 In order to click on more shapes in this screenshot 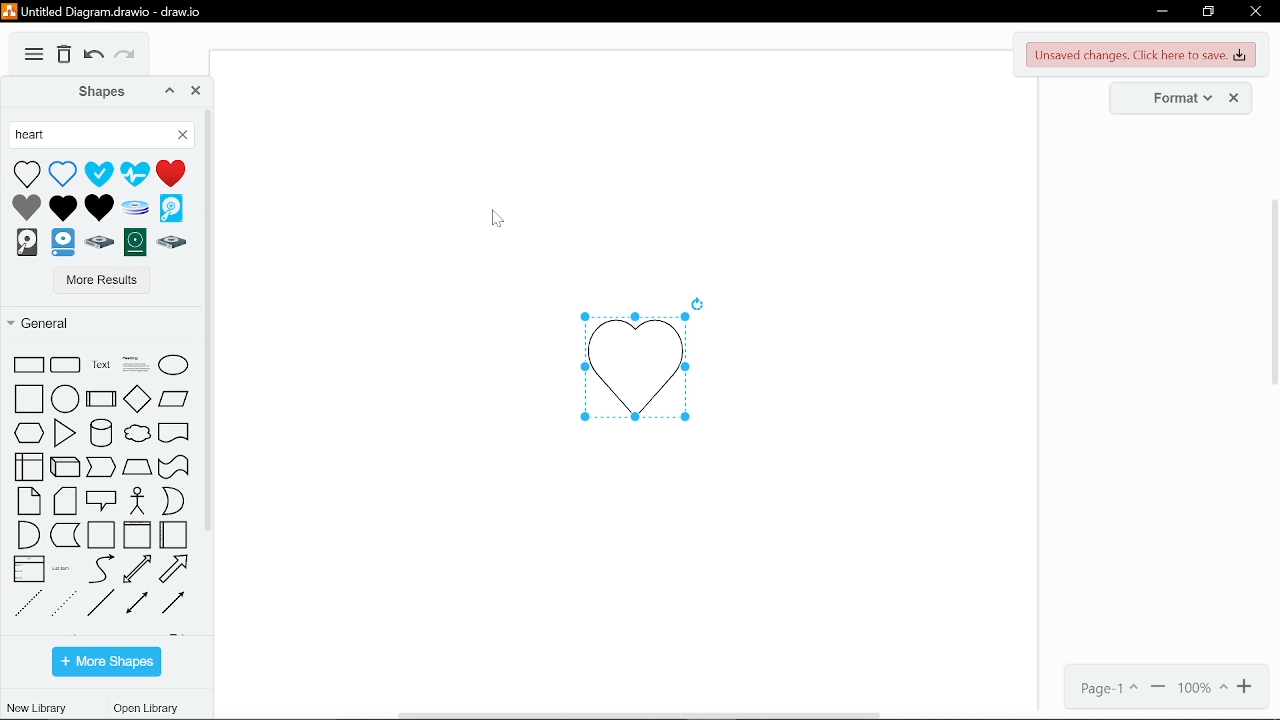, I will do `click(106, 662)`.